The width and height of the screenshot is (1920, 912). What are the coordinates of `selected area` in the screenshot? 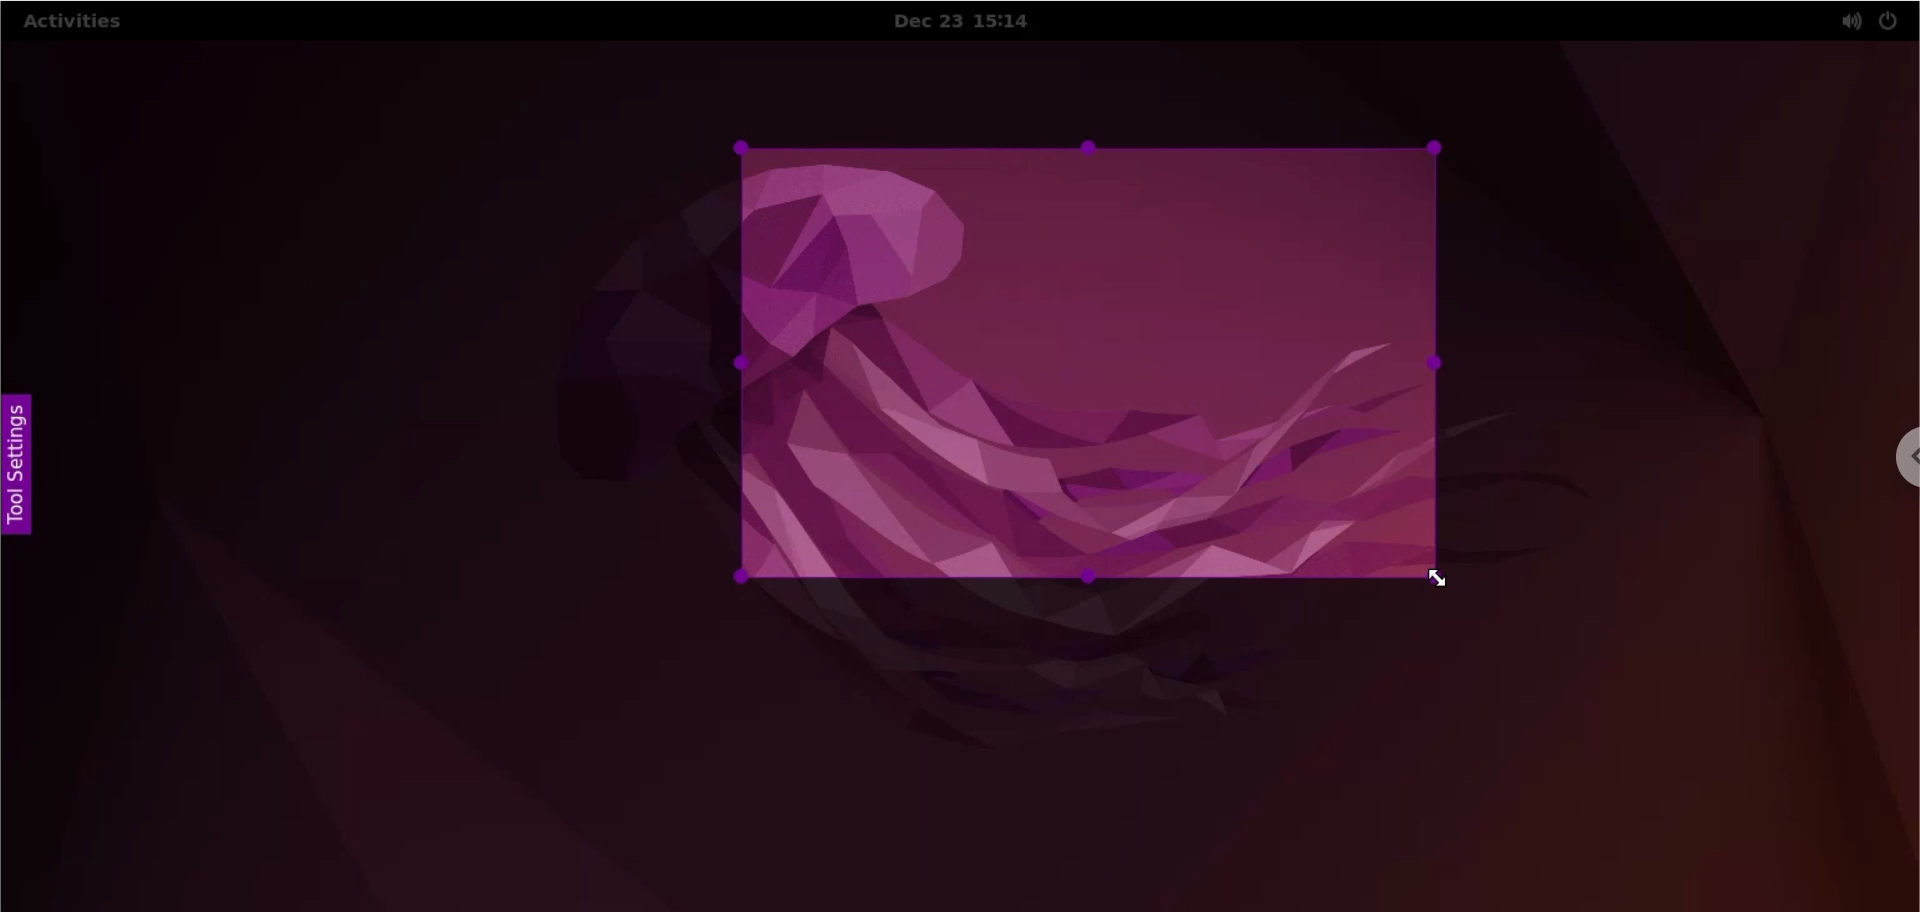 It's located at (1085, 364).